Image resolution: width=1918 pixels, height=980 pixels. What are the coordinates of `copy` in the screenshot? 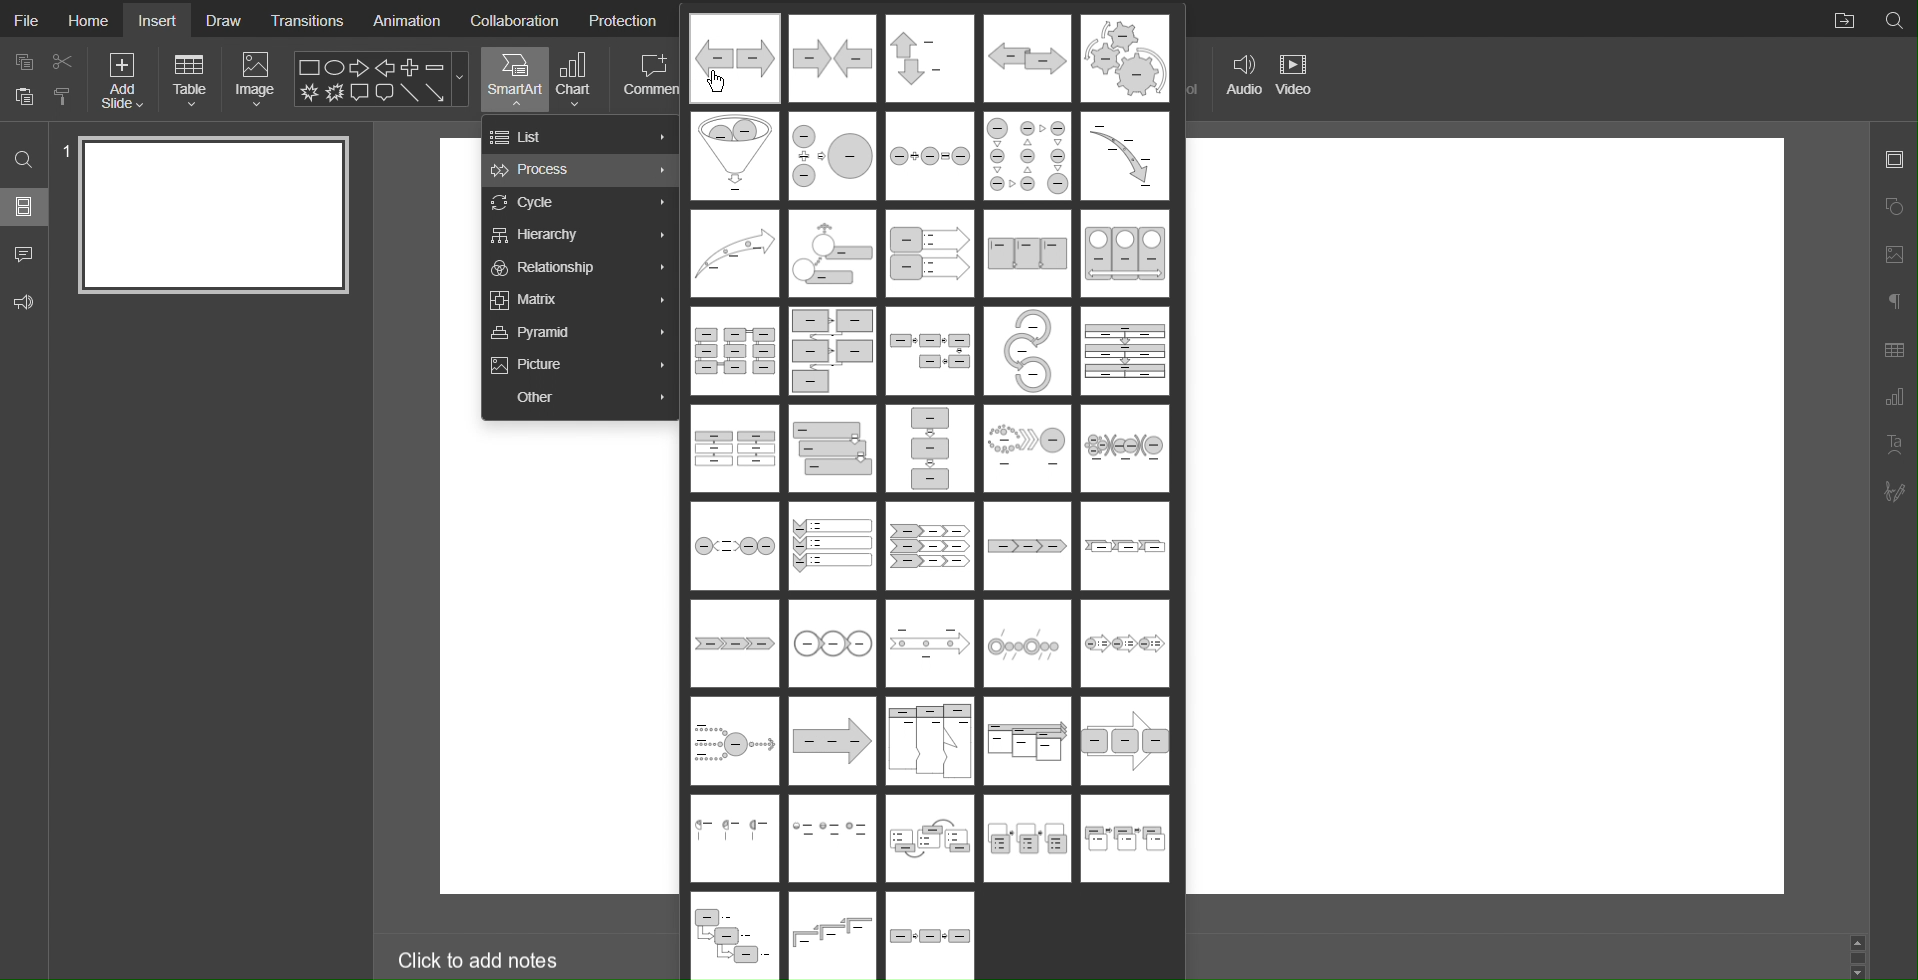 It's located at (22, 60).